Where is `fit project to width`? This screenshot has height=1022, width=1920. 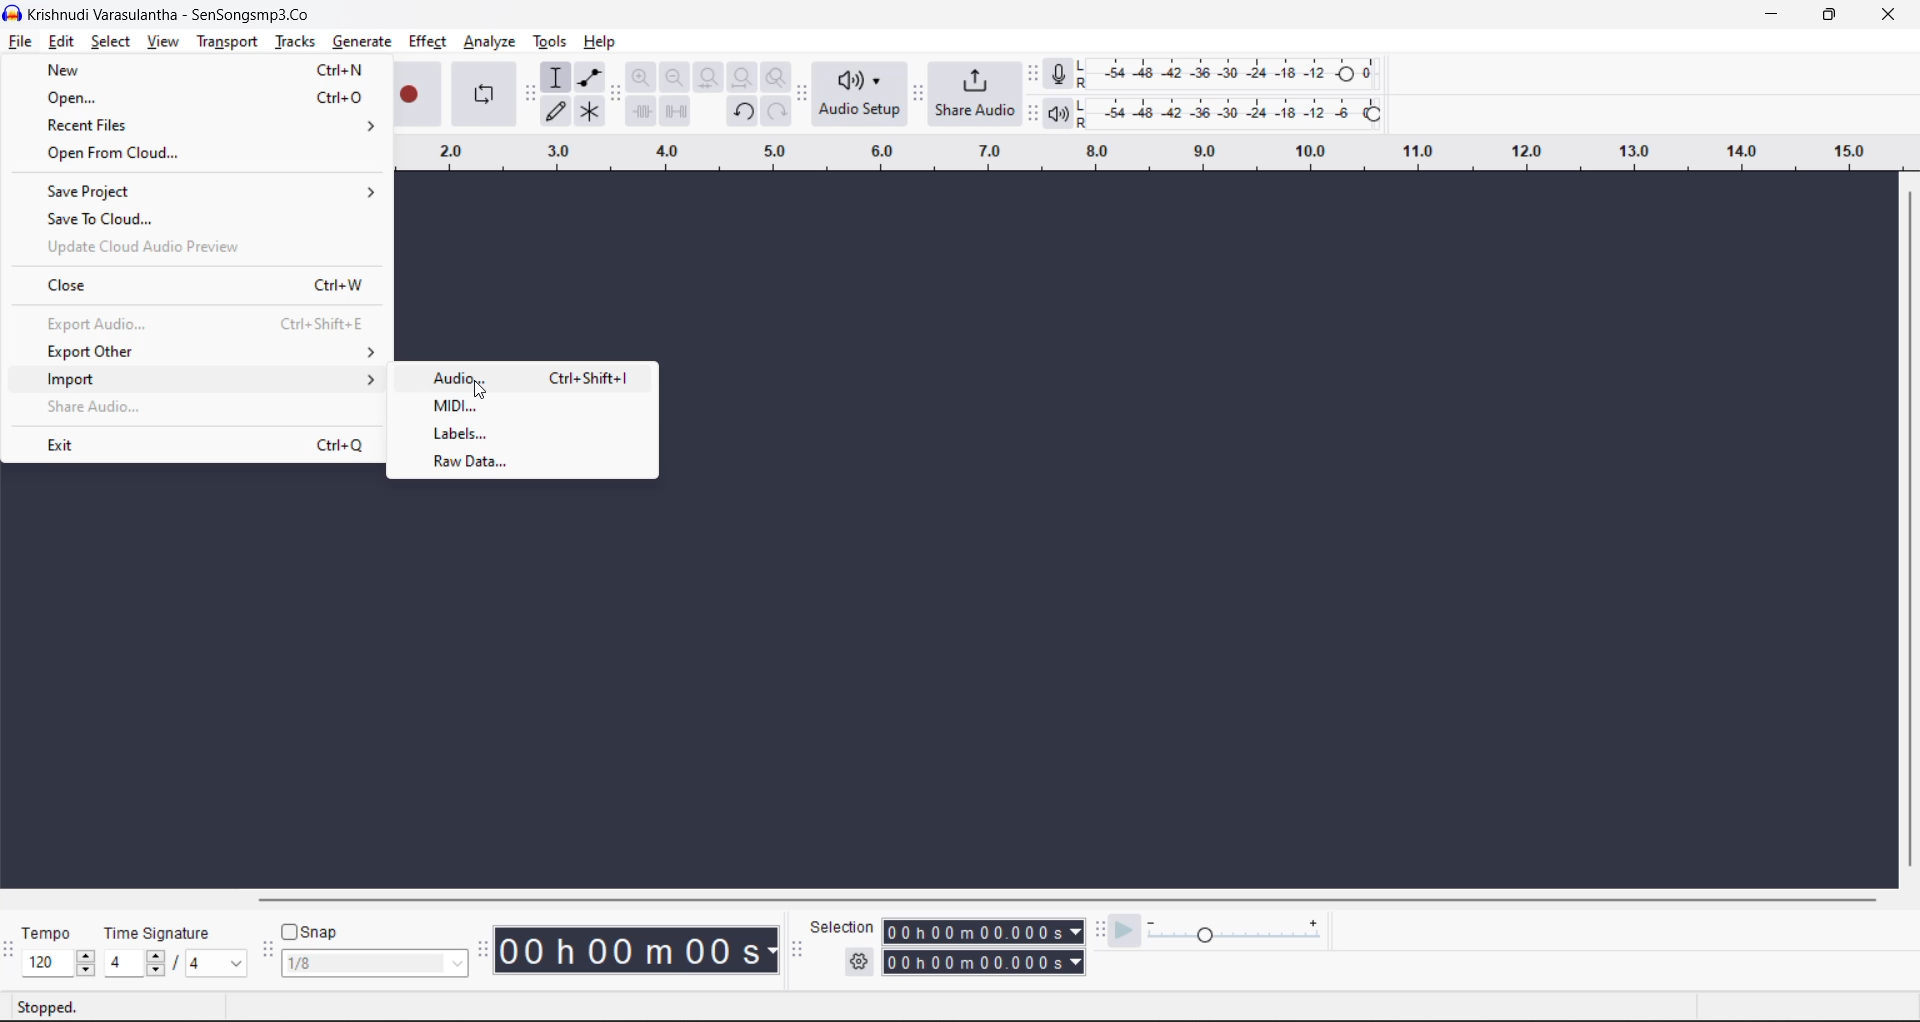
fit project to width is located at coordinates (745, 79).